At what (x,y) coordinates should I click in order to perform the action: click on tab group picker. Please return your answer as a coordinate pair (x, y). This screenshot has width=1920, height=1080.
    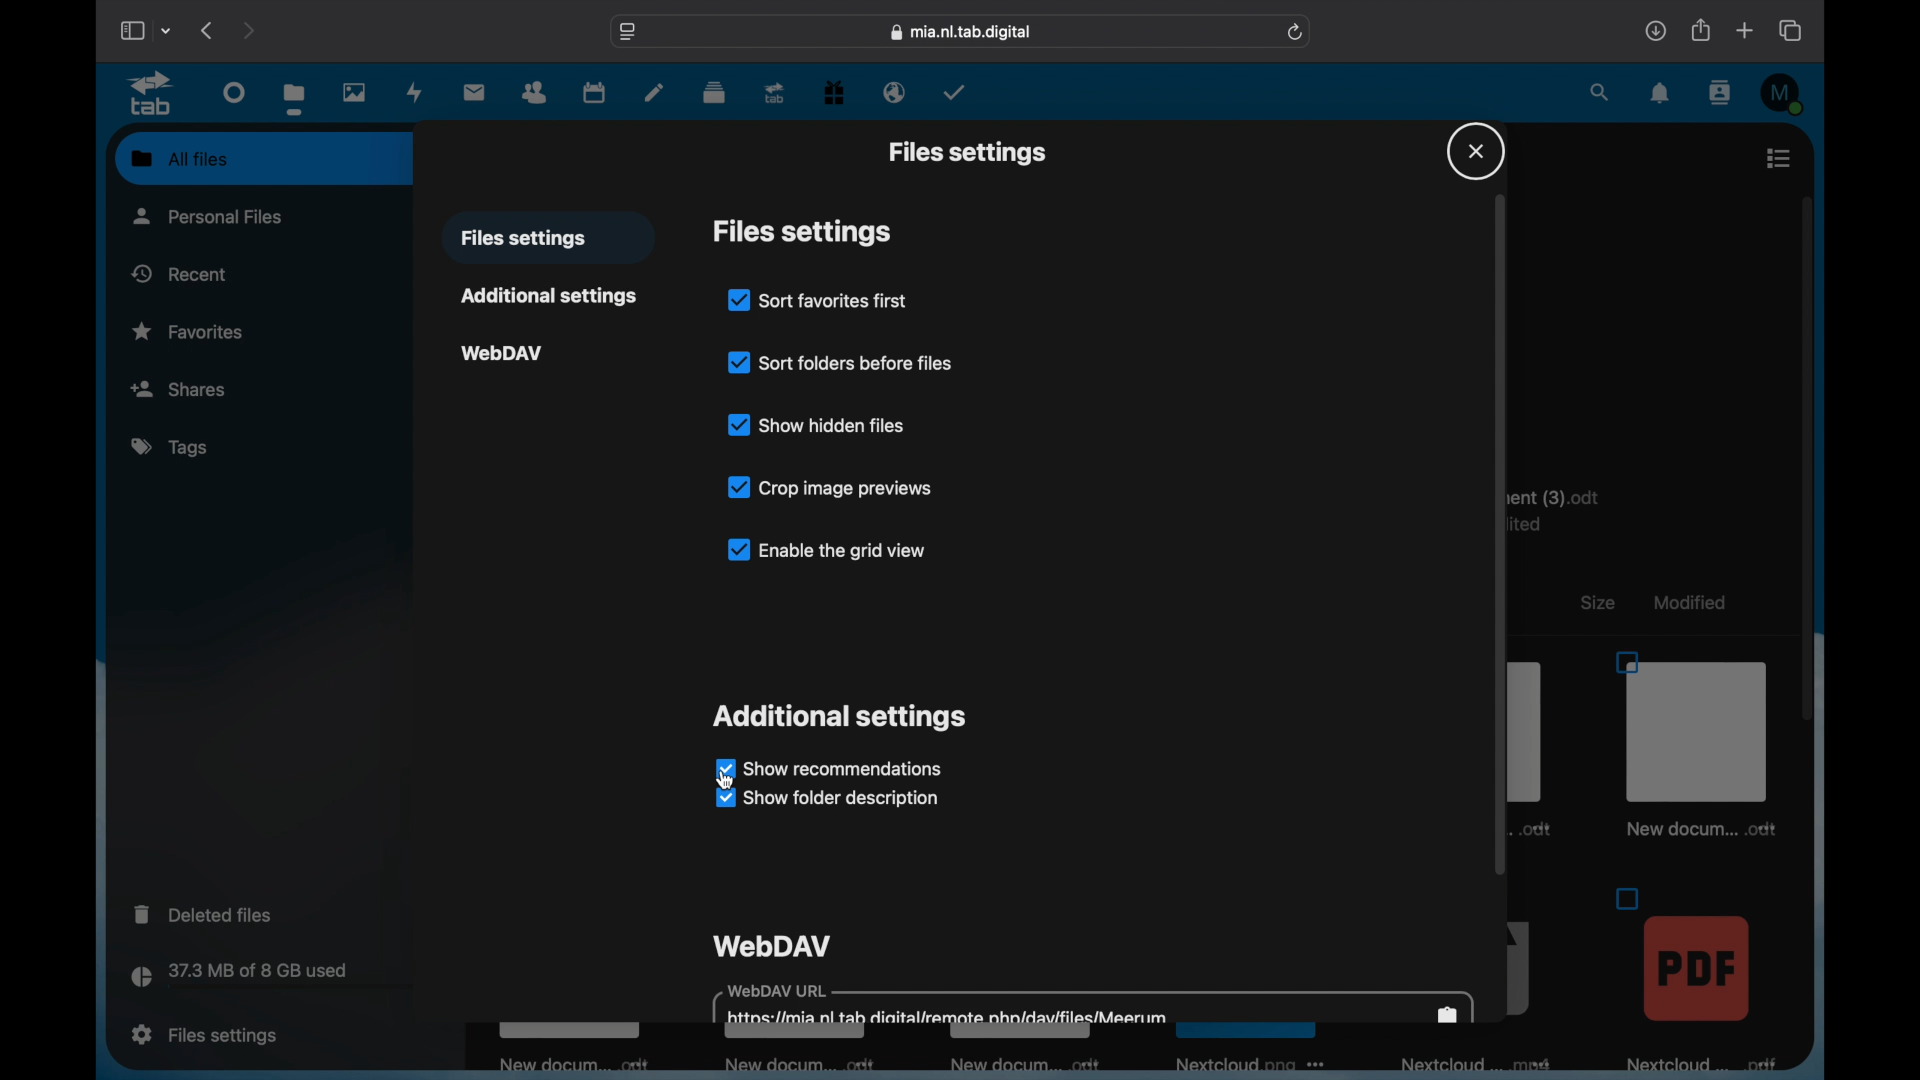
    Looking at the image, I should click on (168, 31).